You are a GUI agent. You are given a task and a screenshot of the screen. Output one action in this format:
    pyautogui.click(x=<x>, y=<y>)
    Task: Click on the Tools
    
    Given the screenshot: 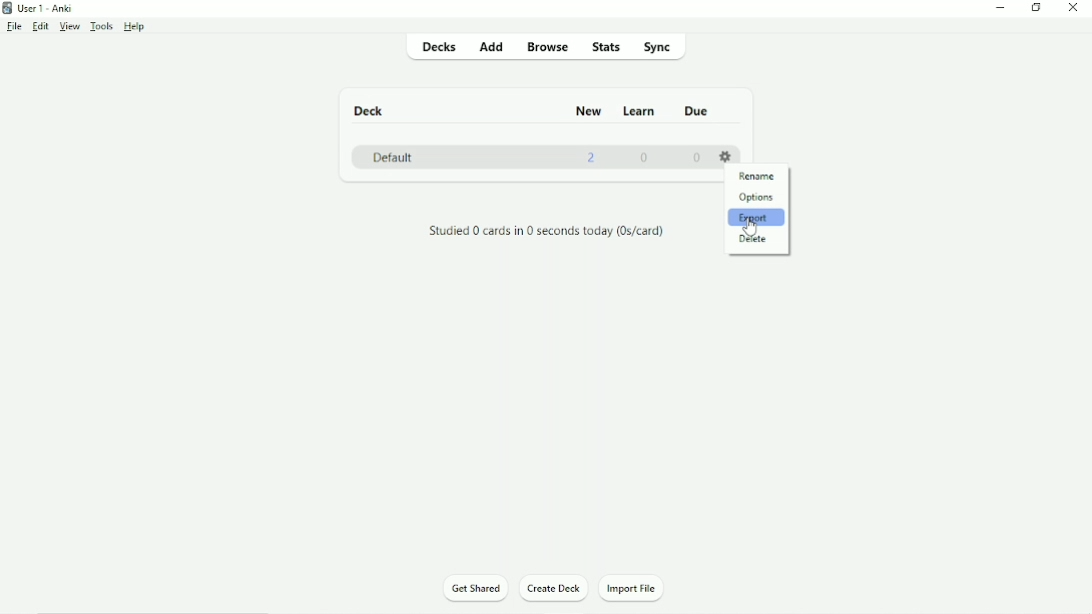 What is the action you would take?
    pyautogui.click(x=102, y=26)
    